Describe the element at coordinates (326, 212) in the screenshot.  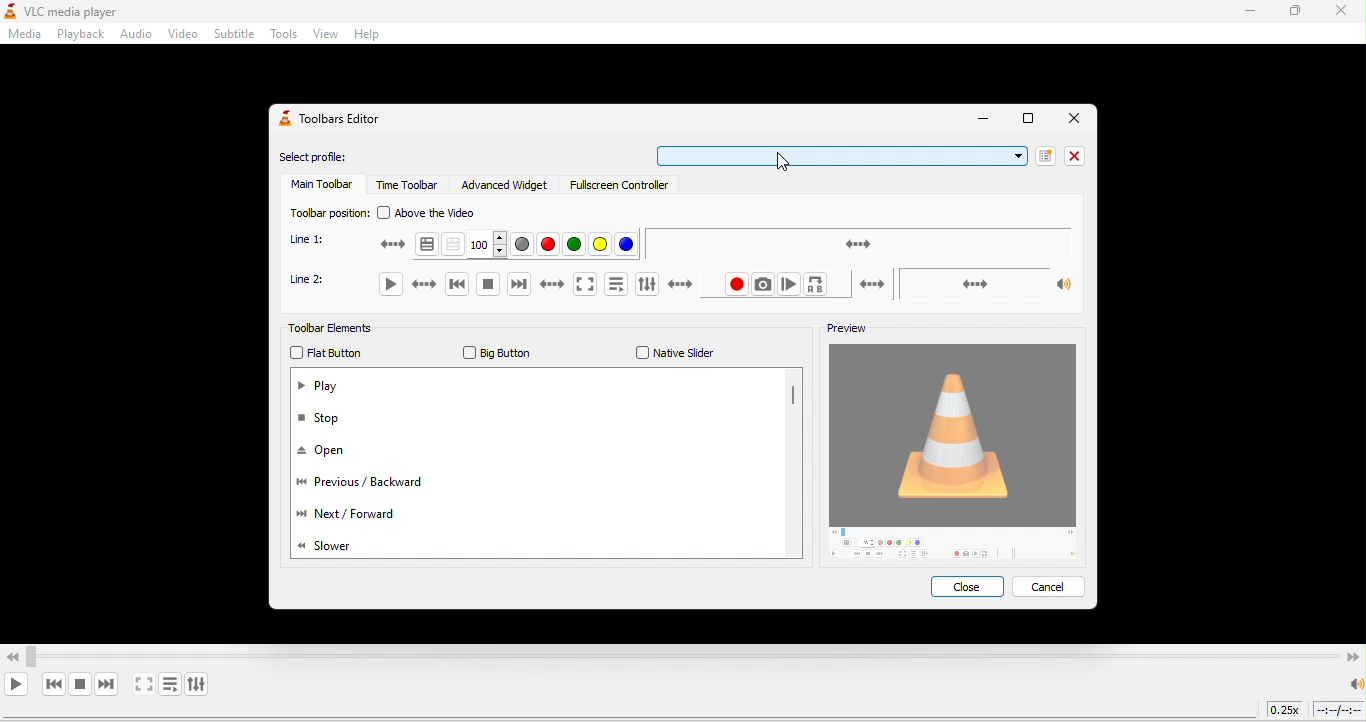
I see `toolbar position` at that location.